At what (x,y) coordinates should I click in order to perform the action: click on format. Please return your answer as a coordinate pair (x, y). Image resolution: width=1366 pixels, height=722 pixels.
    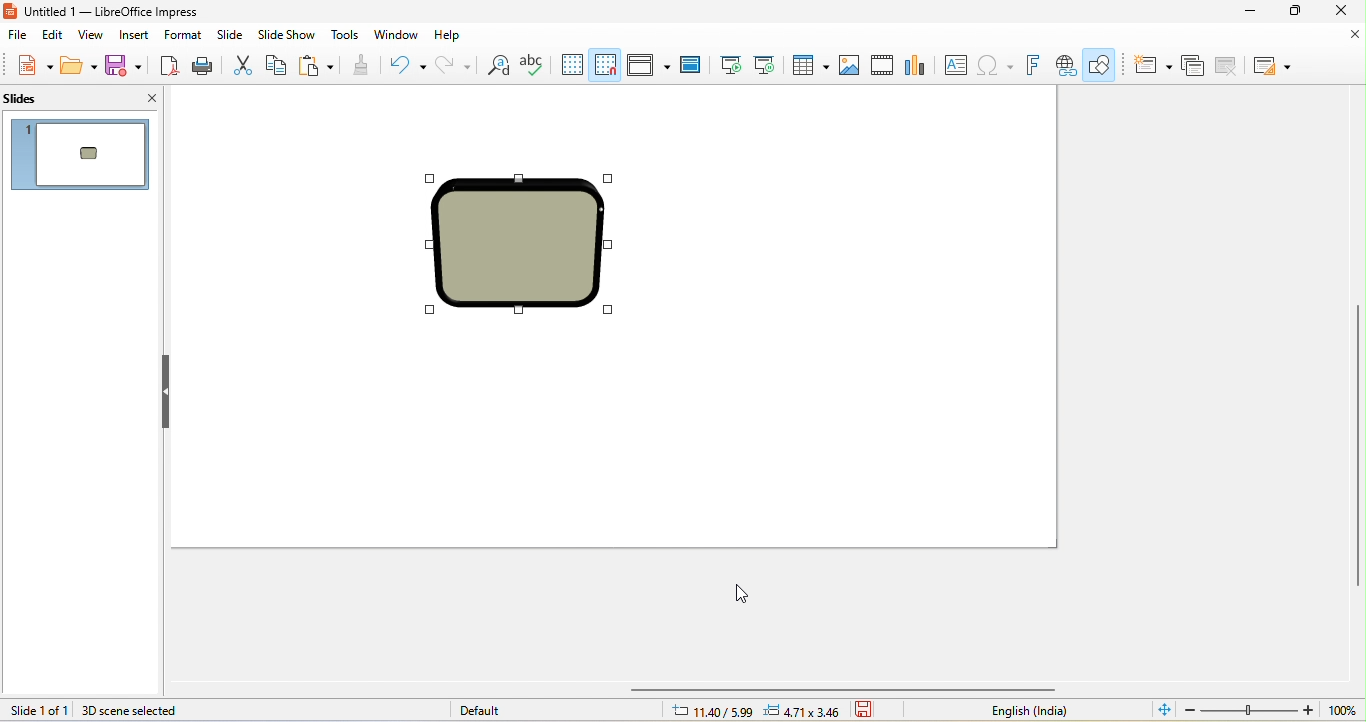
    Looking at the image, I should click on (184, 35).